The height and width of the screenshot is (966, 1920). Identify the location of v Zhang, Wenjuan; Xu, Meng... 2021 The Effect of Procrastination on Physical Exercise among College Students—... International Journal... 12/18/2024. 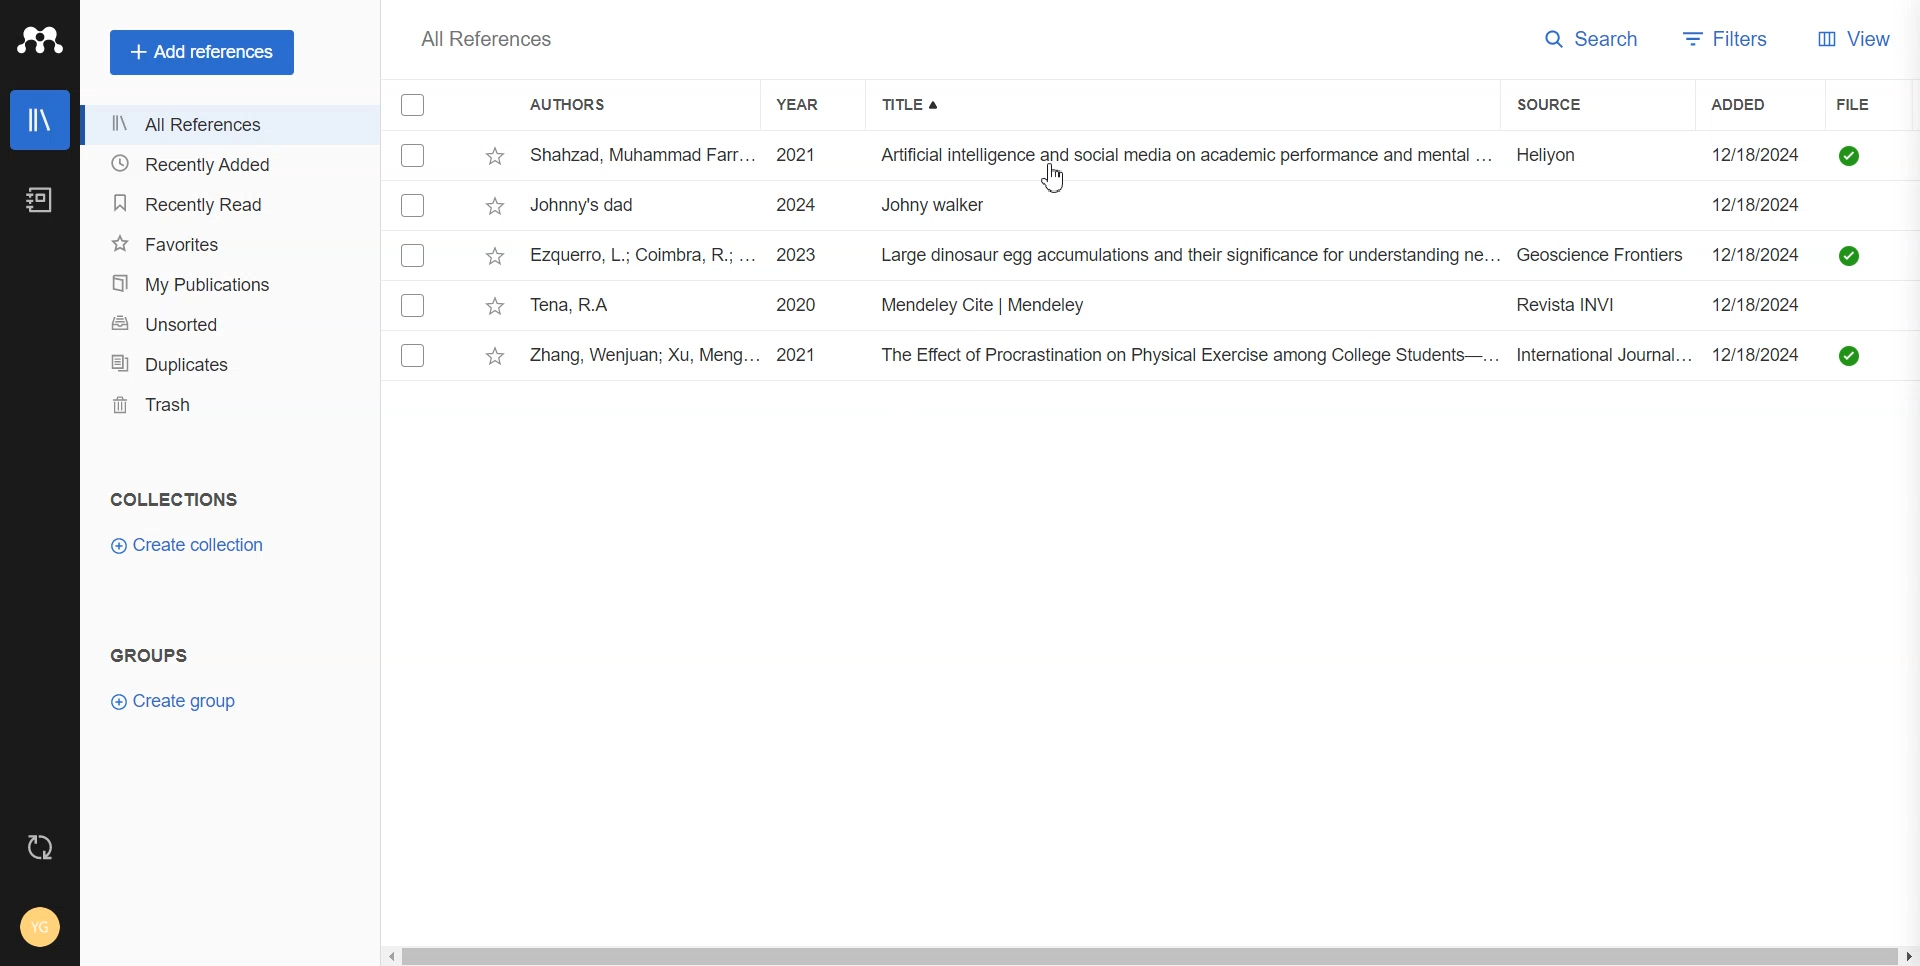
(1168, 358).